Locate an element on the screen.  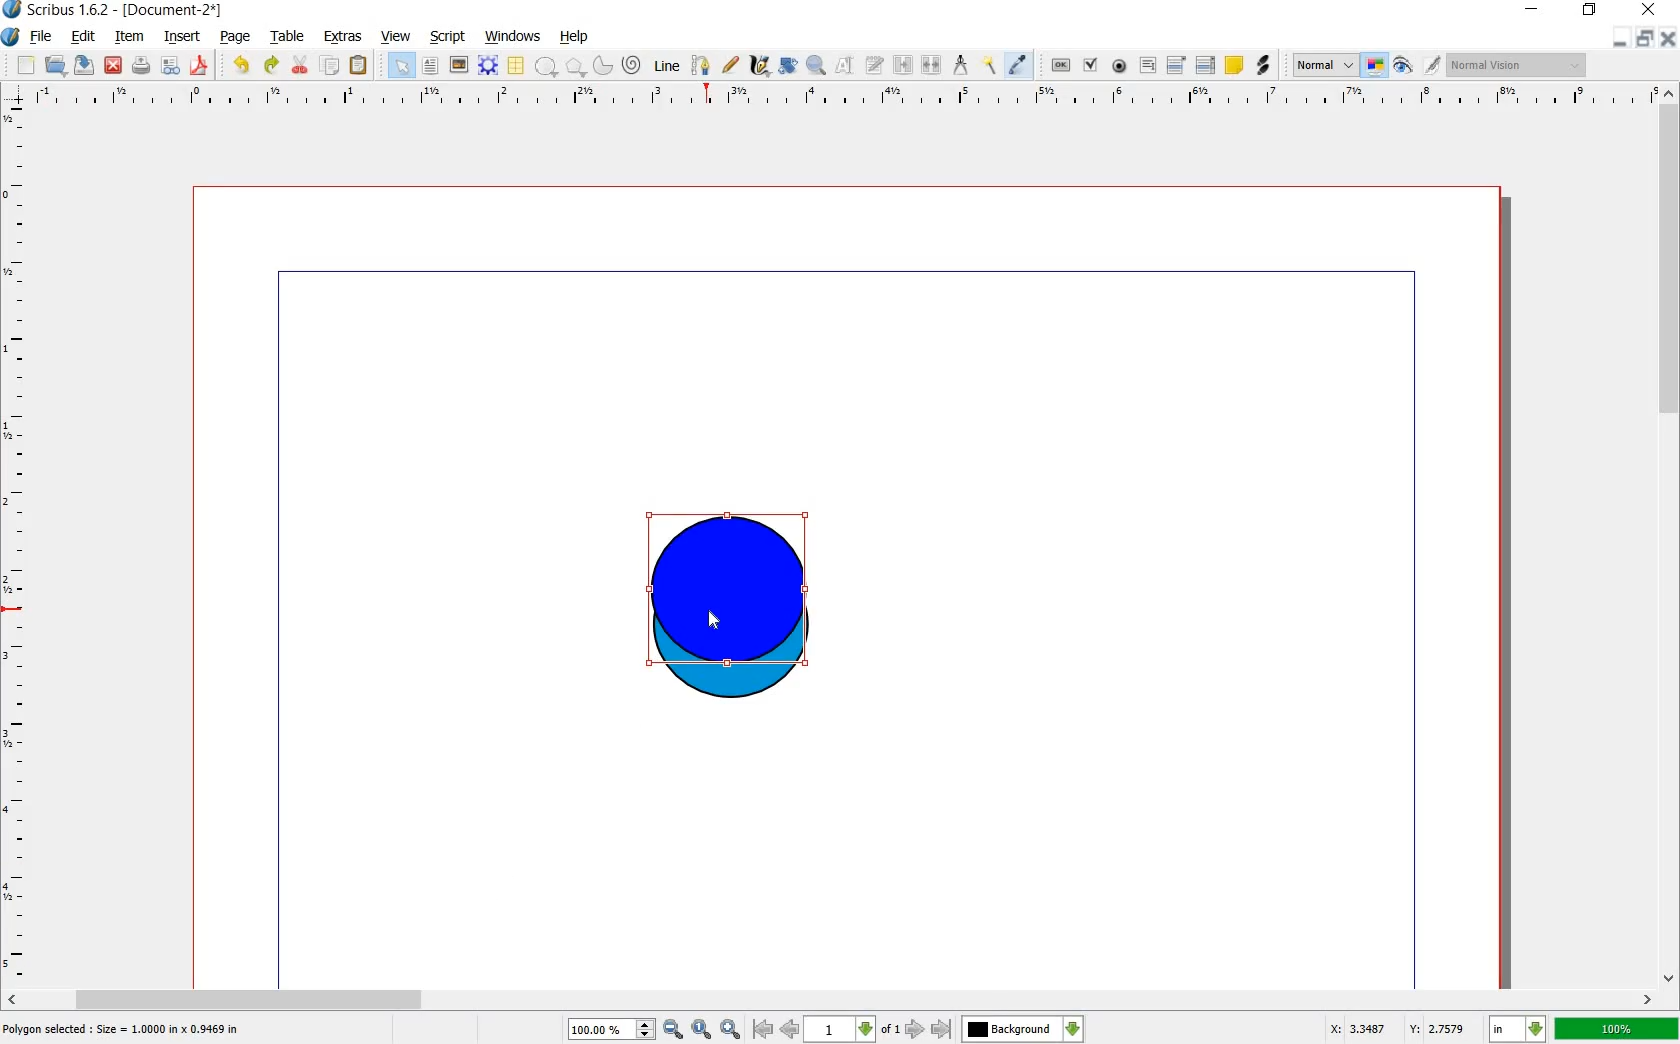
go to next or last page is located at coordinates (929, 1030).